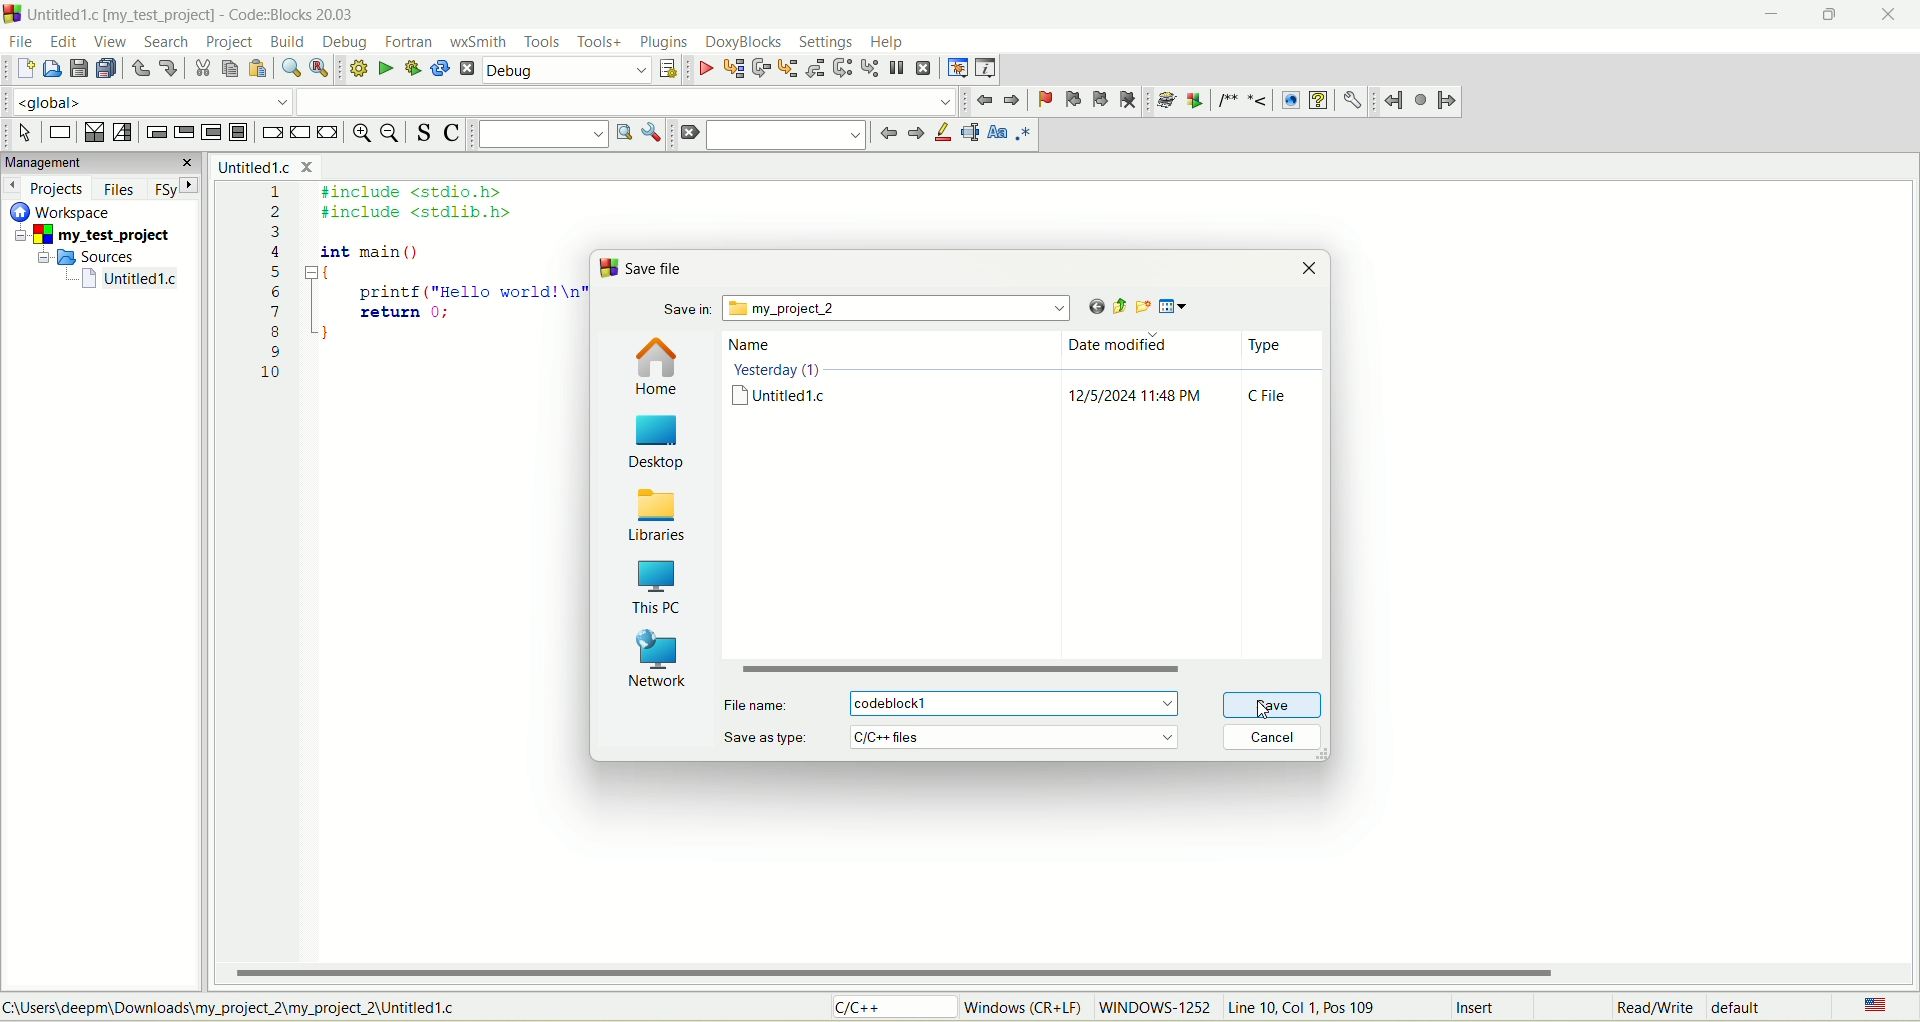 The height and width of the screenshot is (1022, 1920). What do you see at coordinates (870, 309) in the screenshot?
I see `save in` at bounding box center [870, 309].